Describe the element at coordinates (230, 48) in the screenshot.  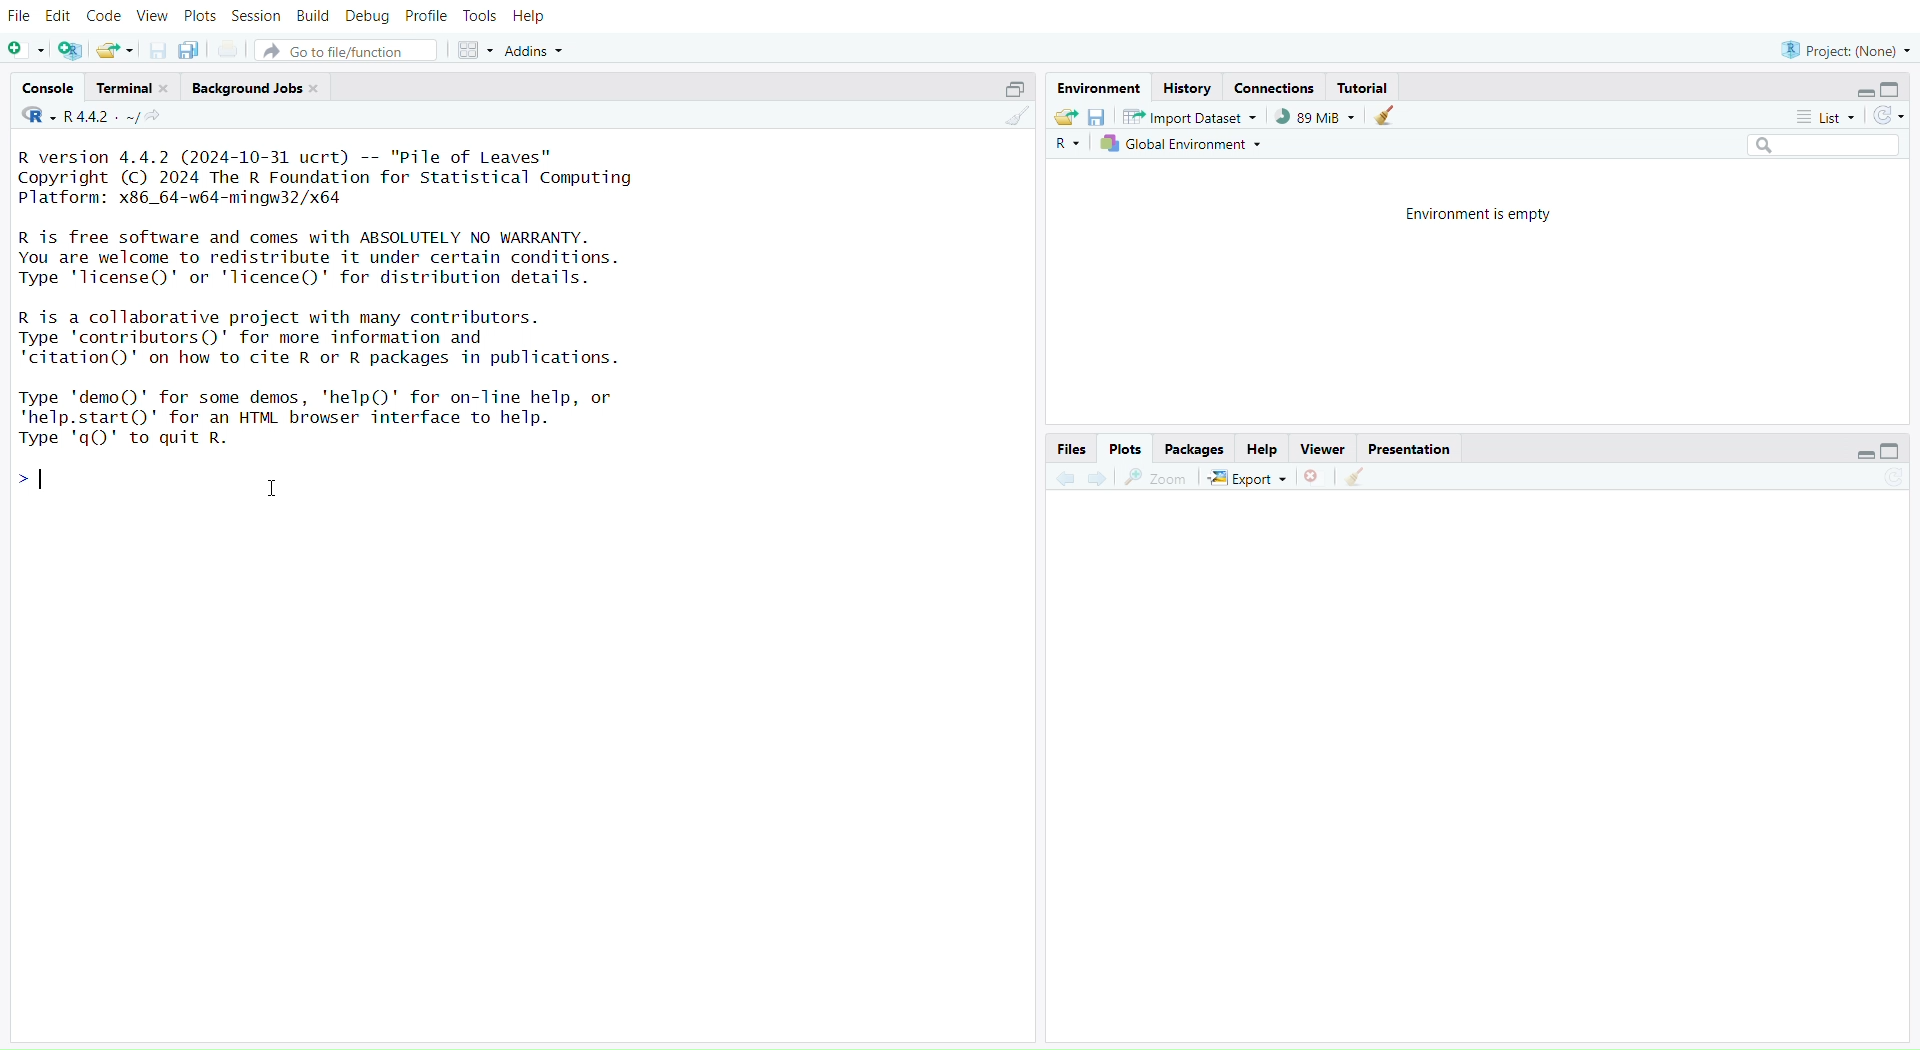
I see `Print the current file` at that location.